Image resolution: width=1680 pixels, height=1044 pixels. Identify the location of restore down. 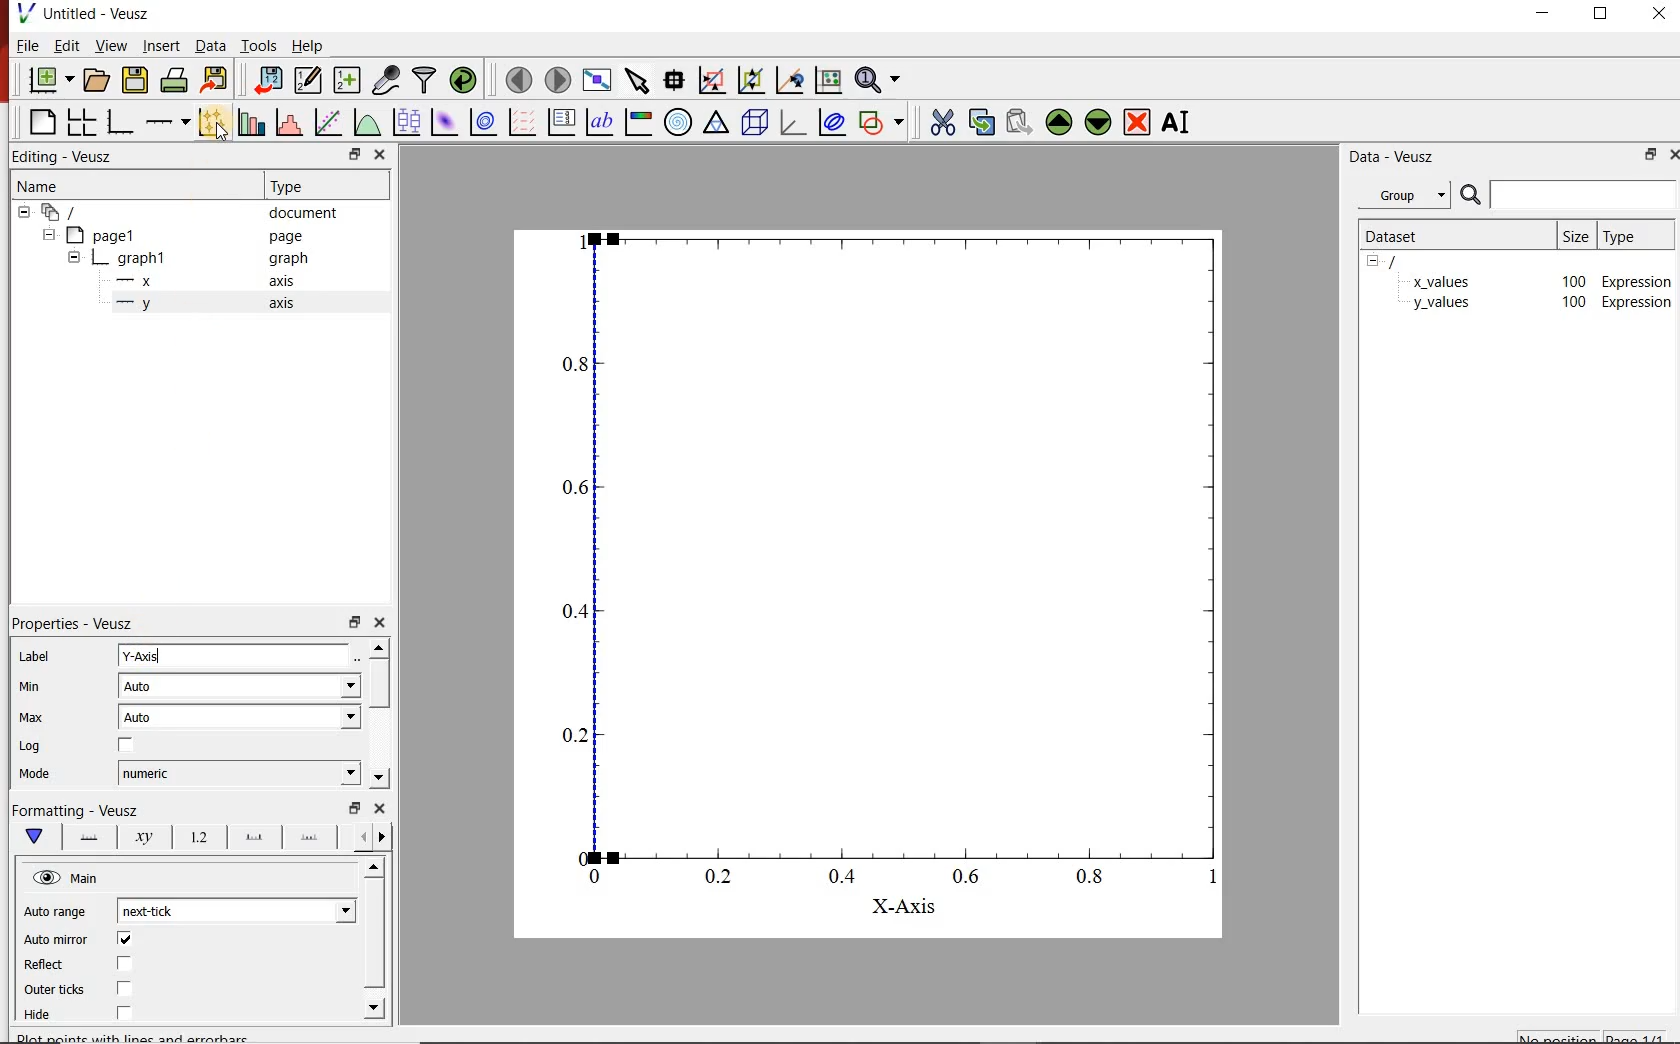
(1600, 15).